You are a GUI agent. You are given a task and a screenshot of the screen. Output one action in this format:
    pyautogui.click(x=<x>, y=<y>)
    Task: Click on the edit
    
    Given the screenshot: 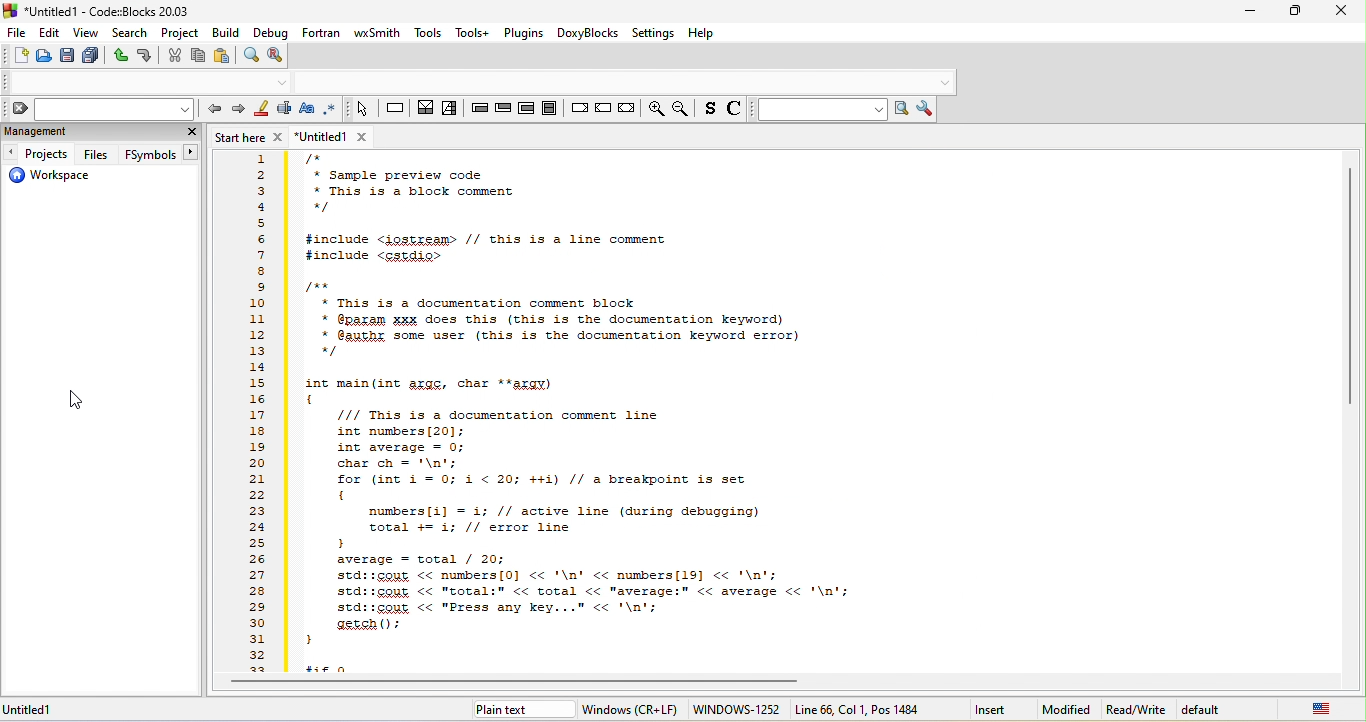 What is the action you would take?
    pyautogui.click(x=48, y=34)
    